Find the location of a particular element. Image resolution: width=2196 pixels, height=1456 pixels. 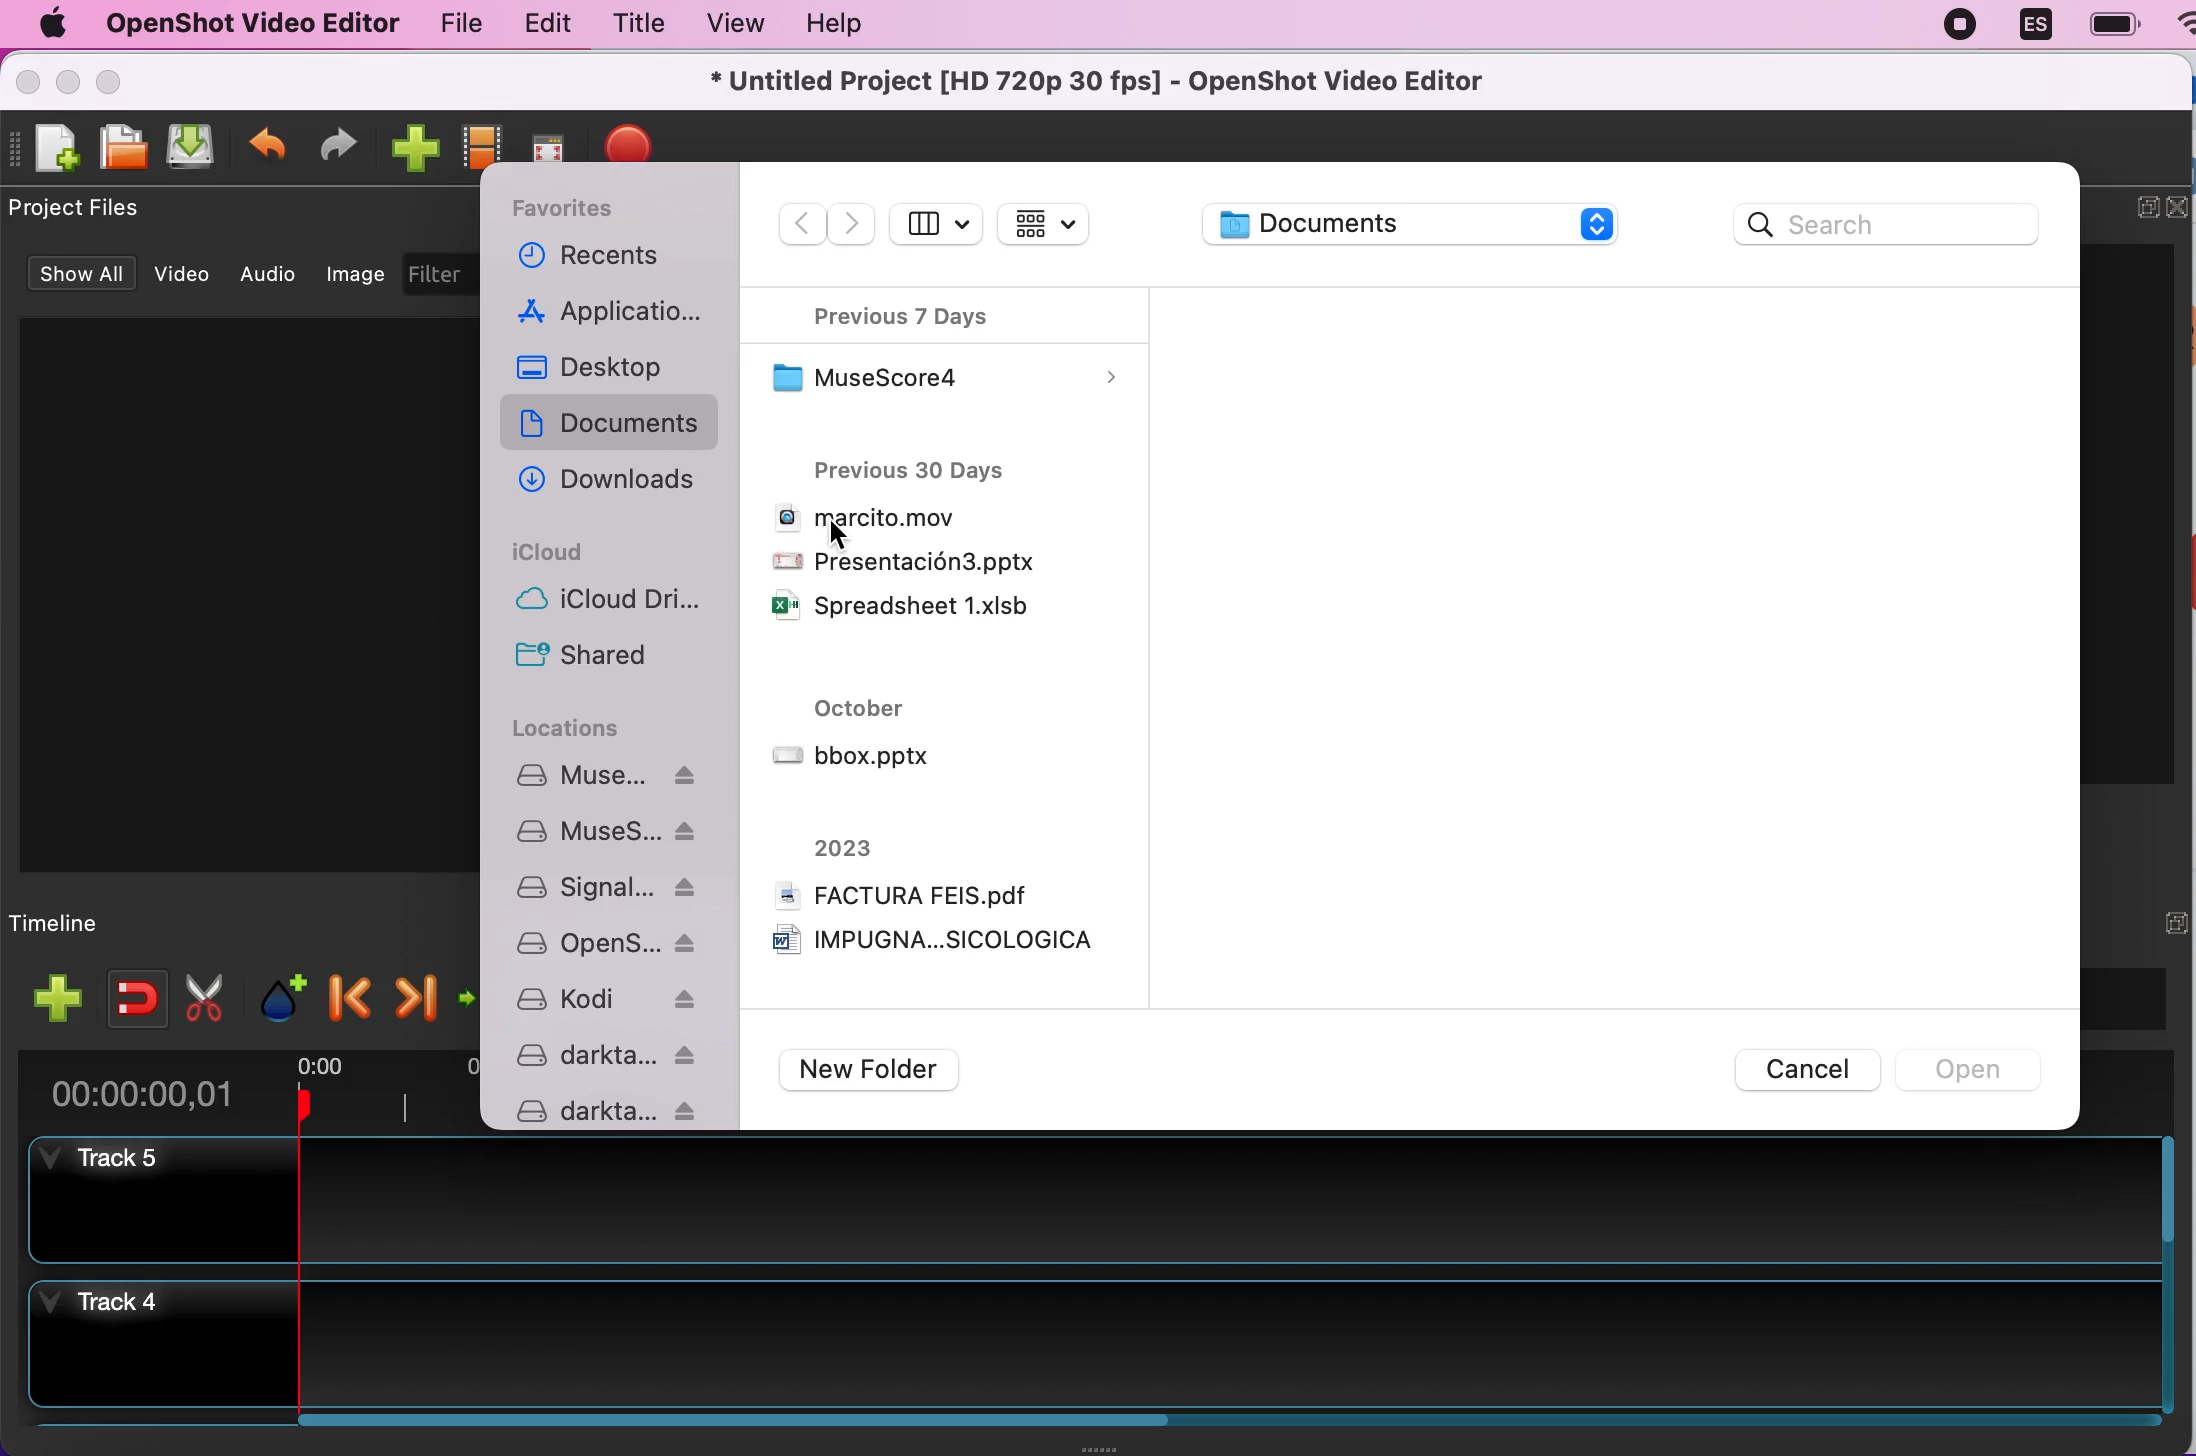

forward is located at coordinates (855, 225).